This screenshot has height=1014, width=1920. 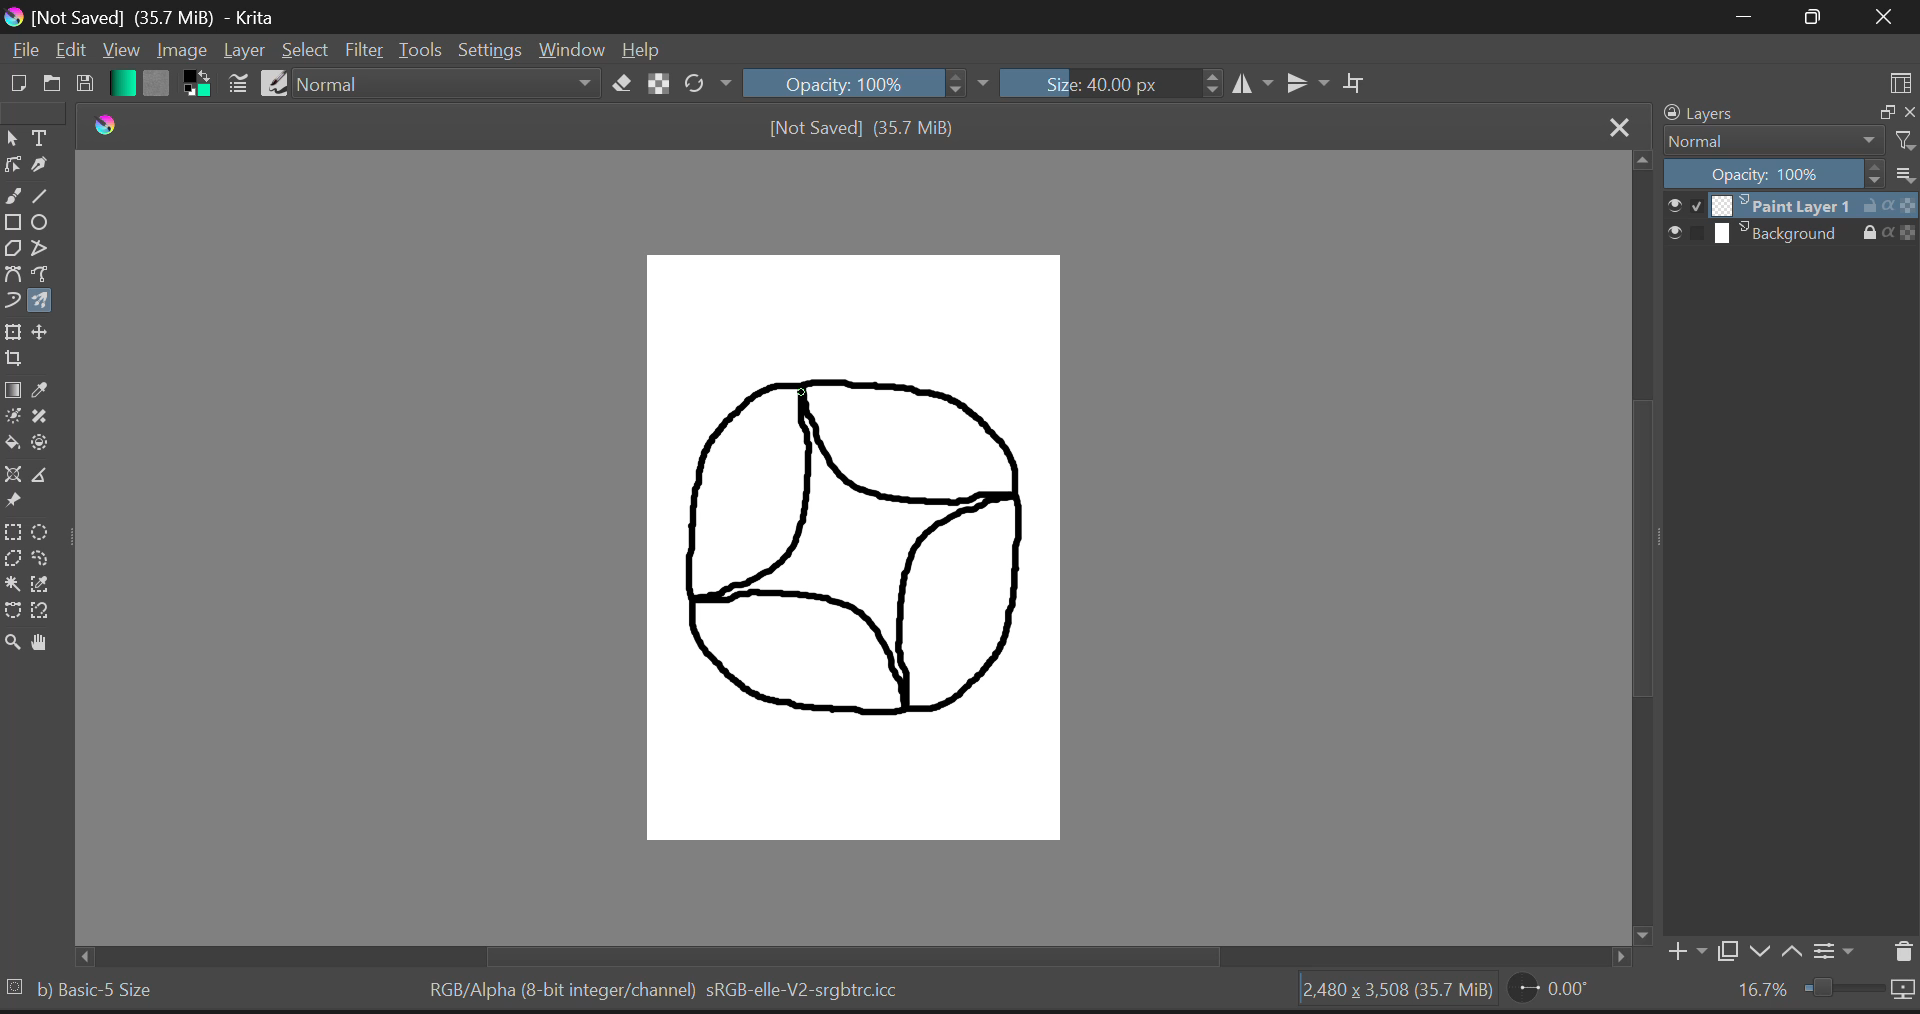 What do you see at coordinates (14, 585) in the screenshot?
I see `Continuous Selection` at bounding box center [14, 585].